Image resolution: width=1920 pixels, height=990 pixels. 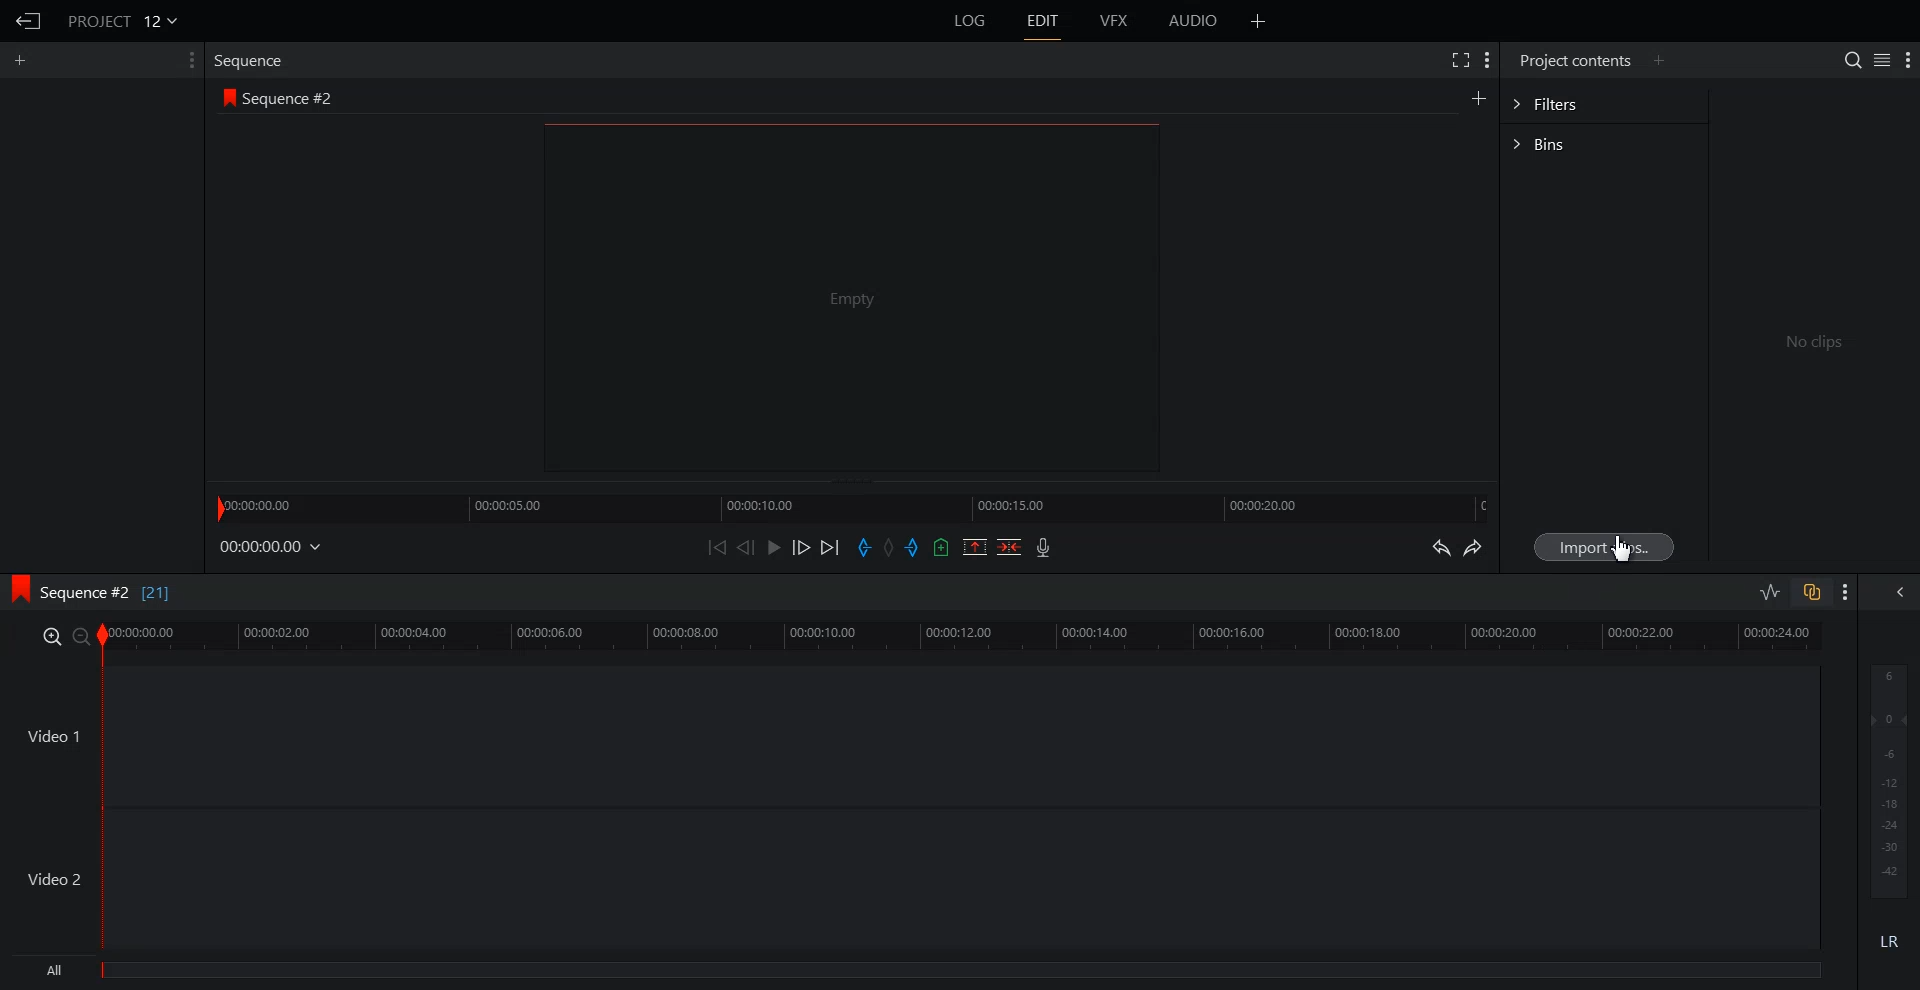 What do you see at coordinates (1898, 592) in the screenshot?
I see `Show All audio menu` at bounding box center [1898, 592].